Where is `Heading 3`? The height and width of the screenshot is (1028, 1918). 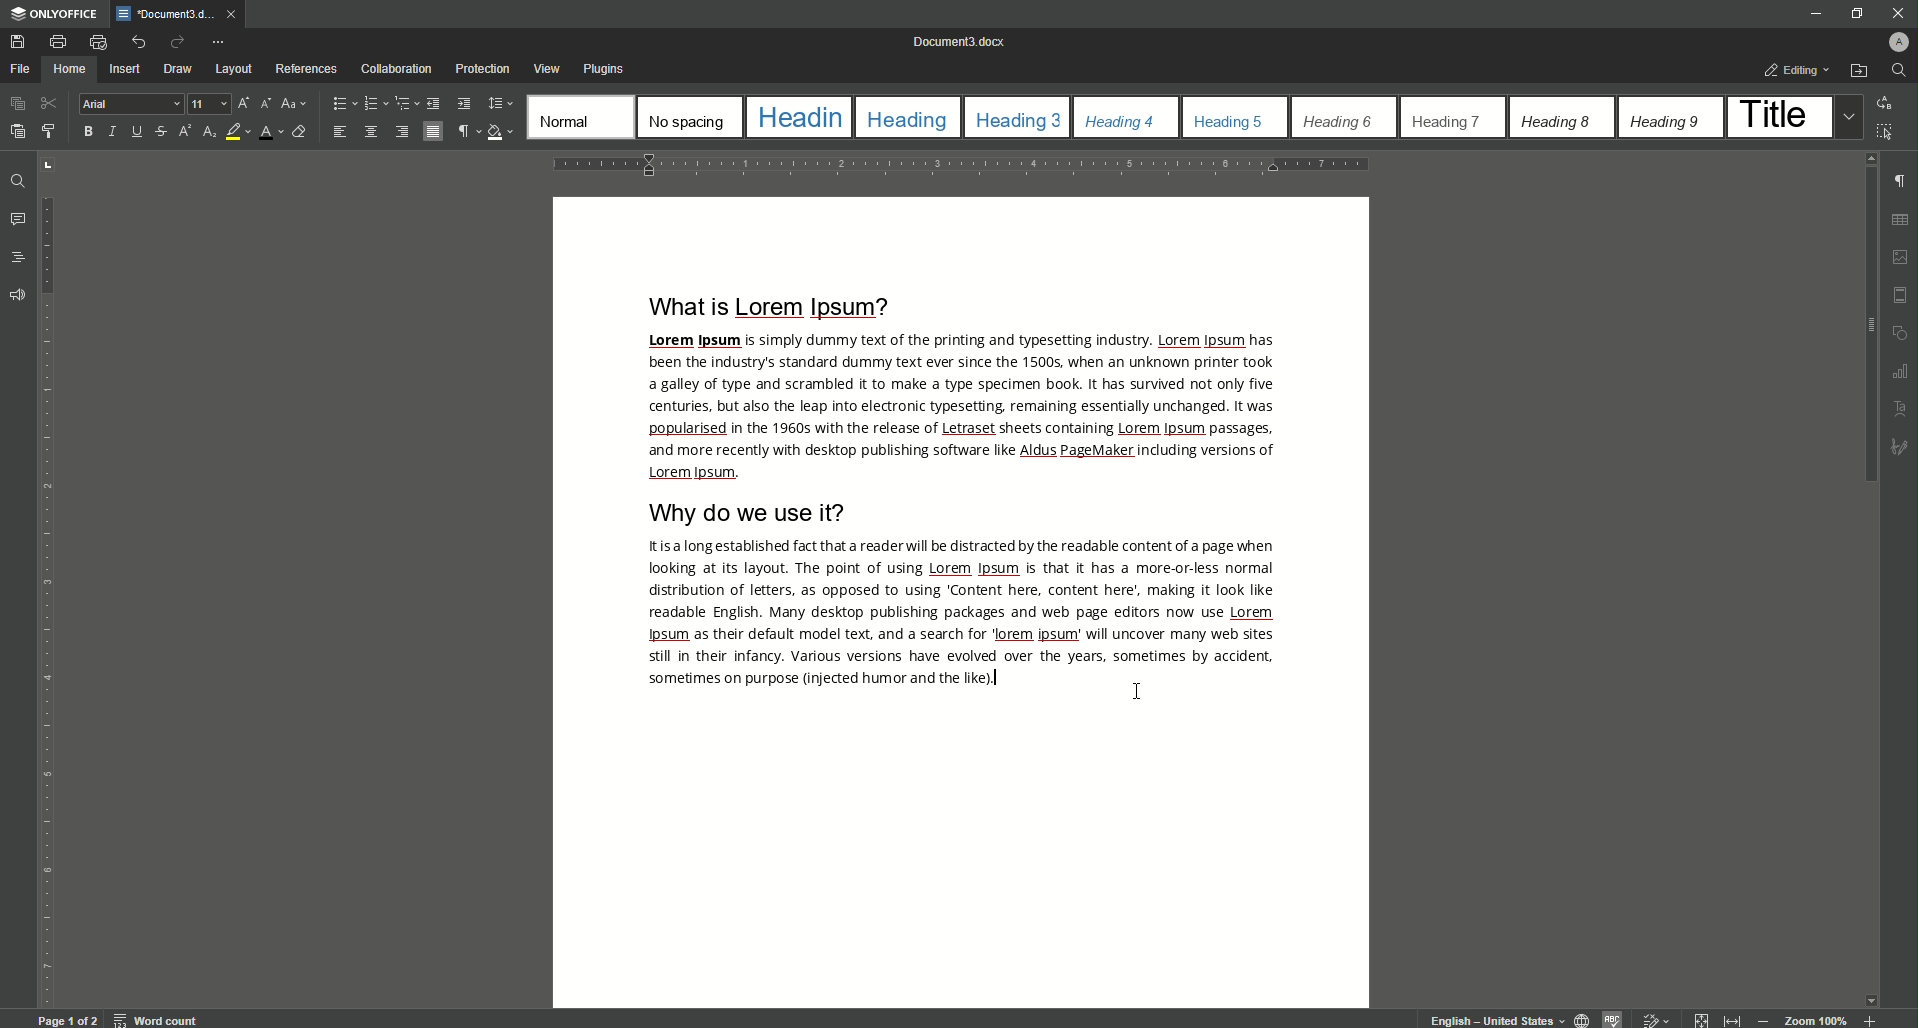 Heading 3 is located at coordinates (1022, 118).